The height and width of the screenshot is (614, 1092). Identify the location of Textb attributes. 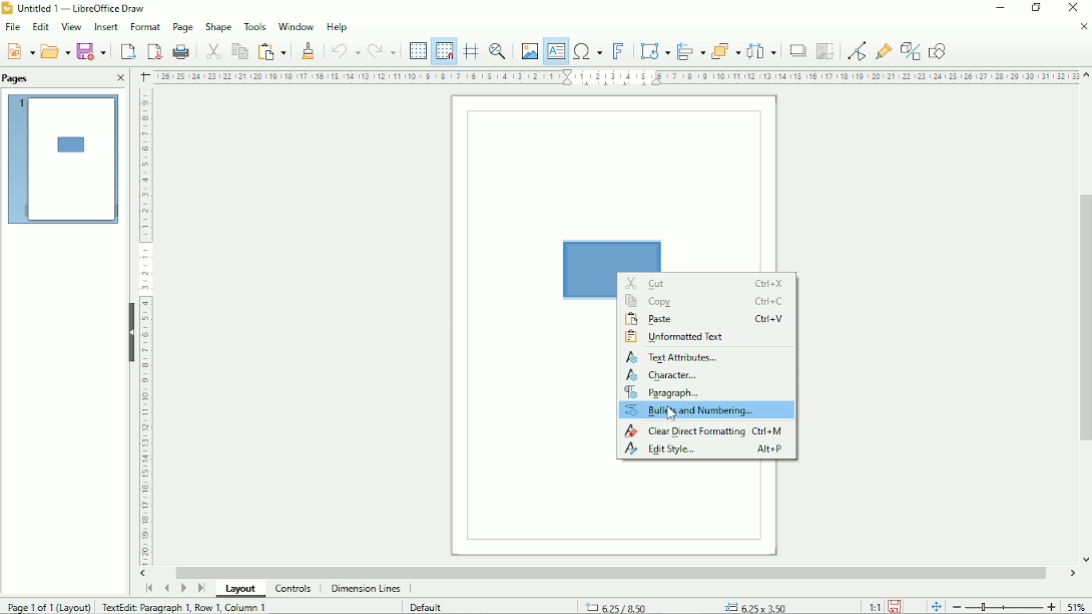
(670, 358).